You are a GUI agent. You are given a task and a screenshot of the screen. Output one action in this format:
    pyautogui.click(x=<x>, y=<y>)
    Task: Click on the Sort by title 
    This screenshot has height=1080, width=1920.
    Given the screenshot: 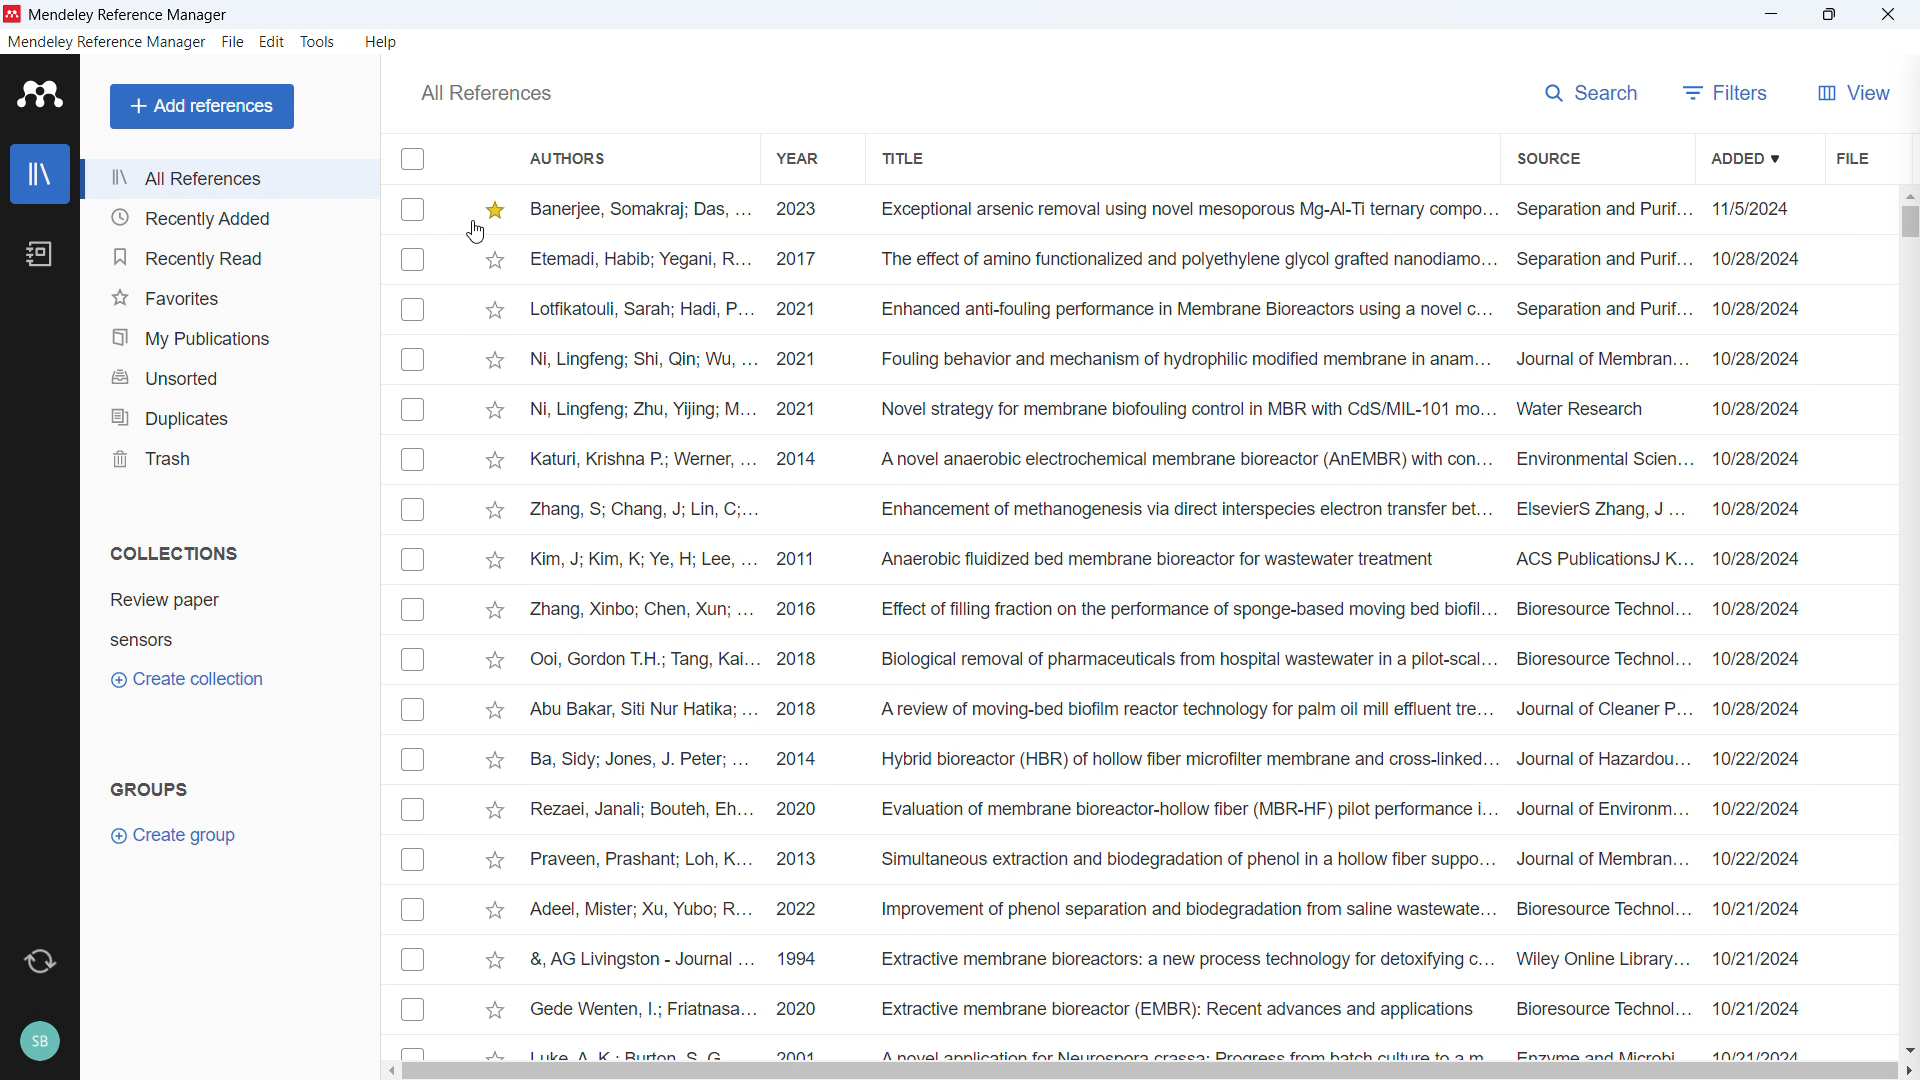 What is the action you would take?
    pyautogui.click(x=902, y=159)
    